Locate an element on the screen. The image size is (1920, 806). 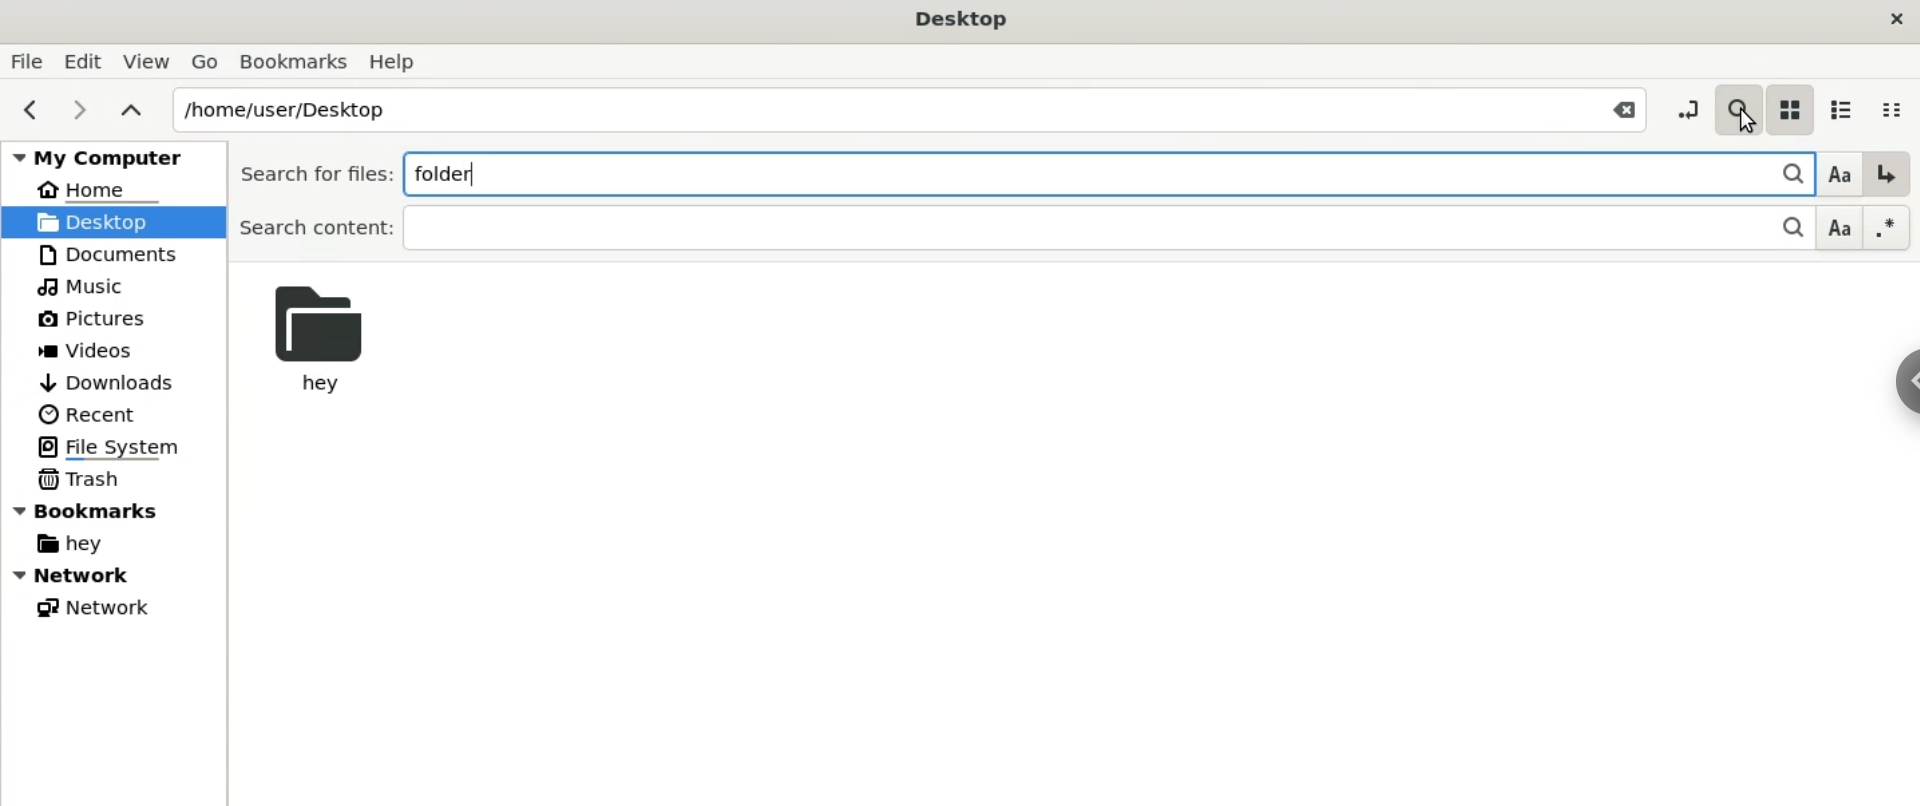
Network is located at coordinates (90, 605).